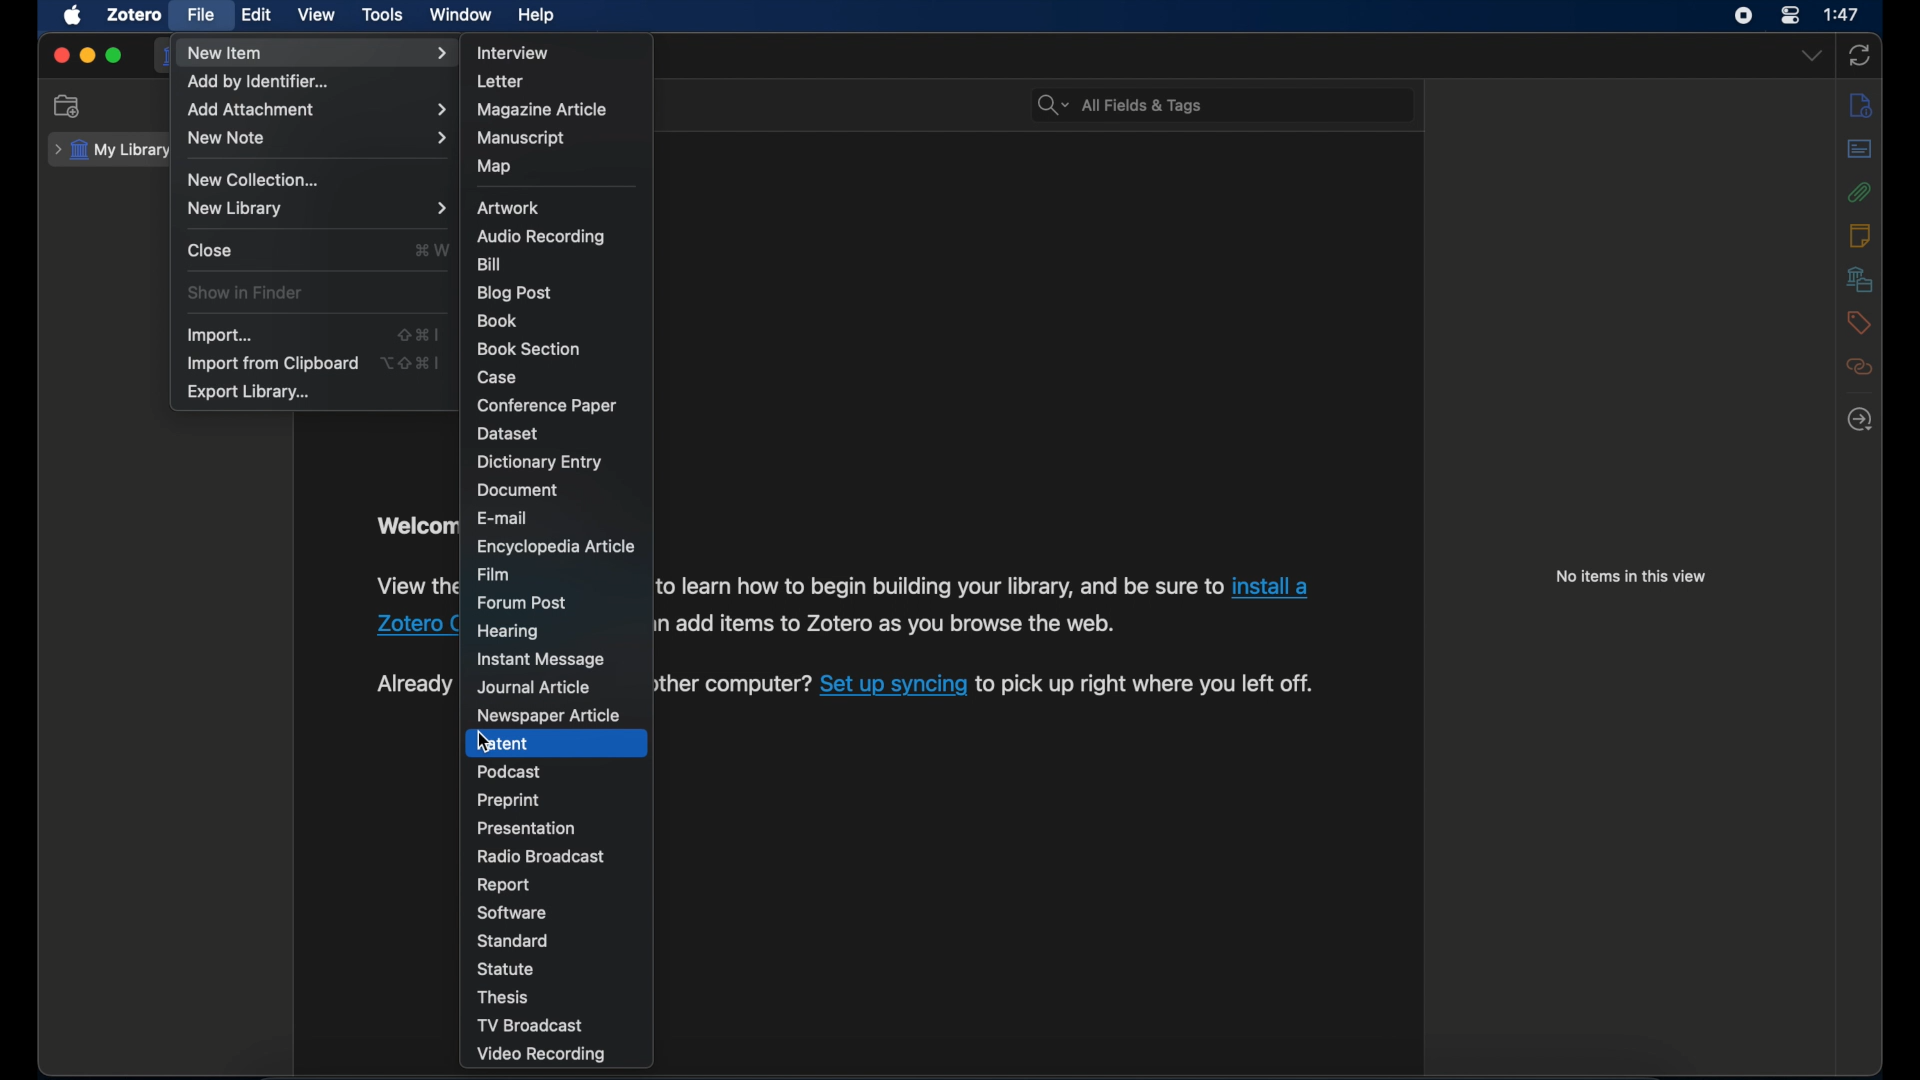 The width and height of the screenshot is (1920, 1080). I want to click on report, so click(503, 885).